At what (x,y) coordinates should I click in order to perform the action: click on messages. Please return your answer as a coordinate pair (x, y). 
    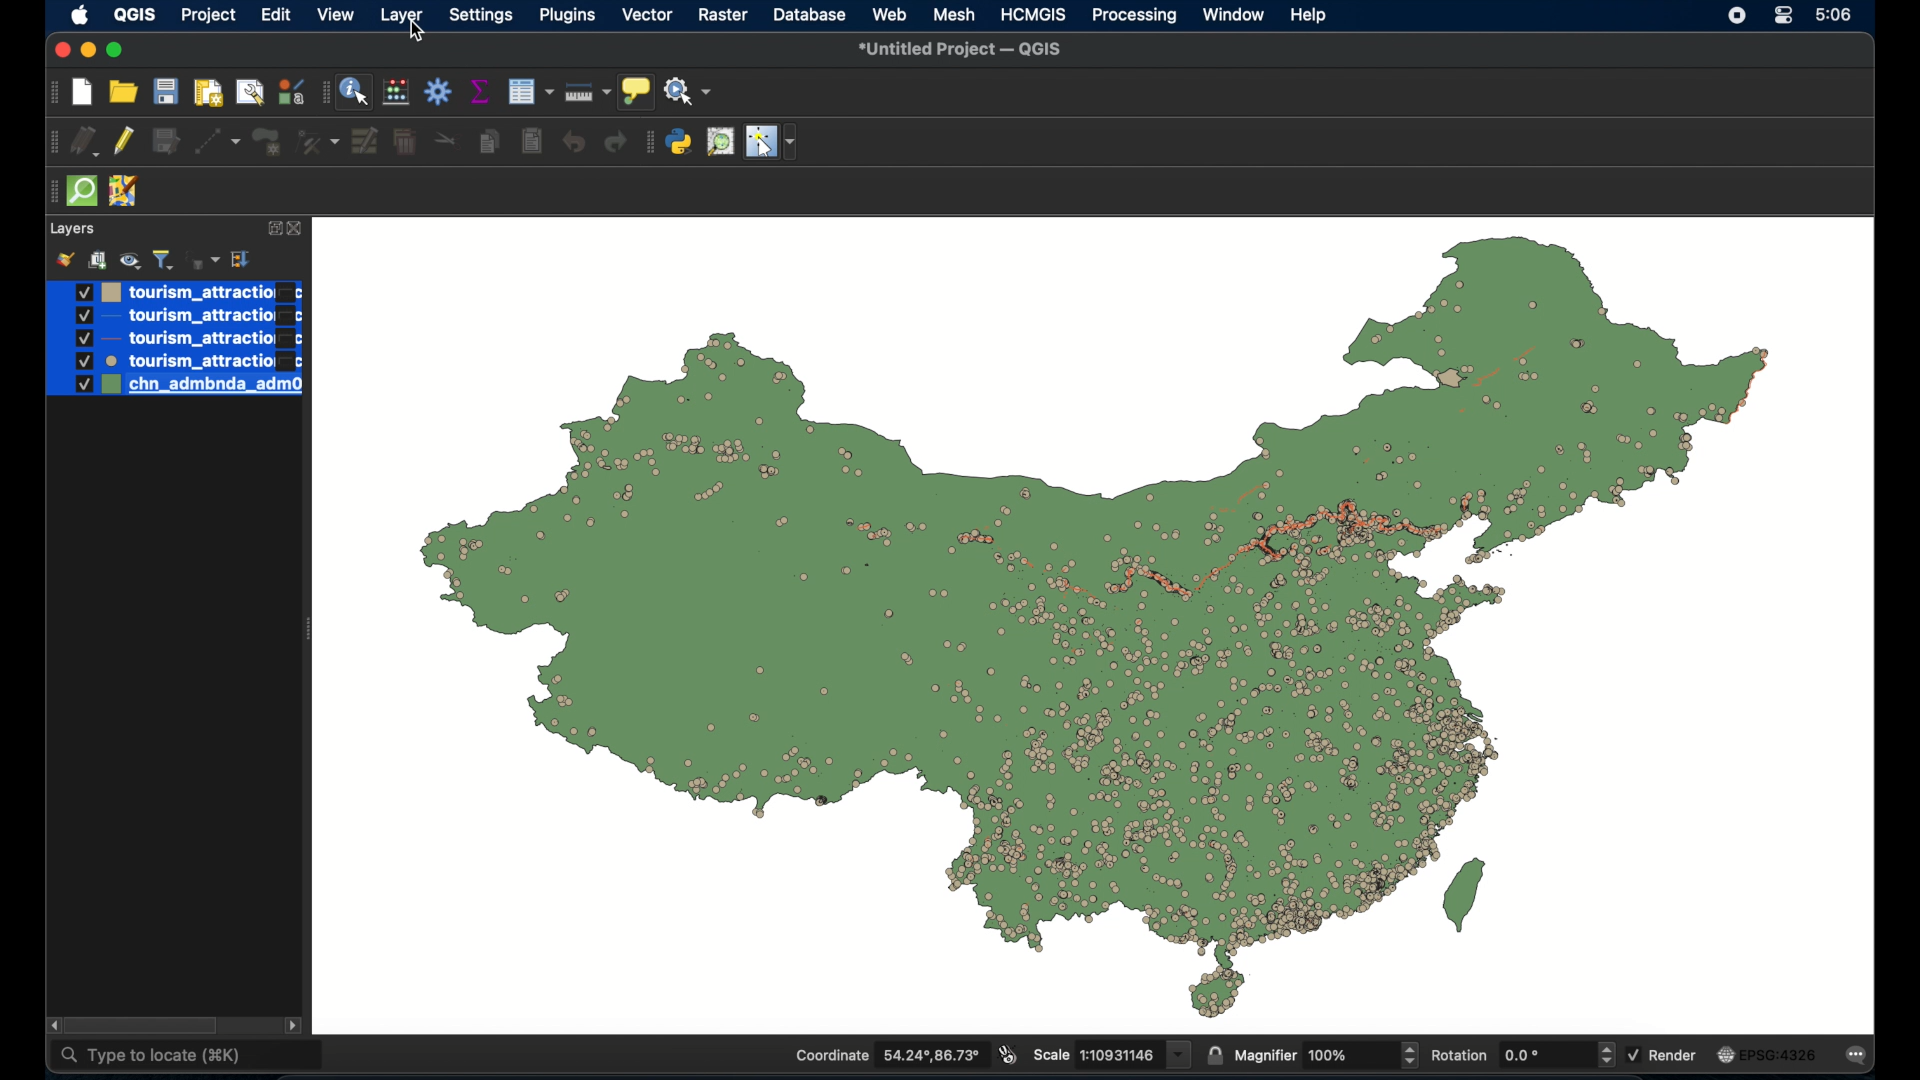
    Looking at the image, I should click on (1860, 1054).